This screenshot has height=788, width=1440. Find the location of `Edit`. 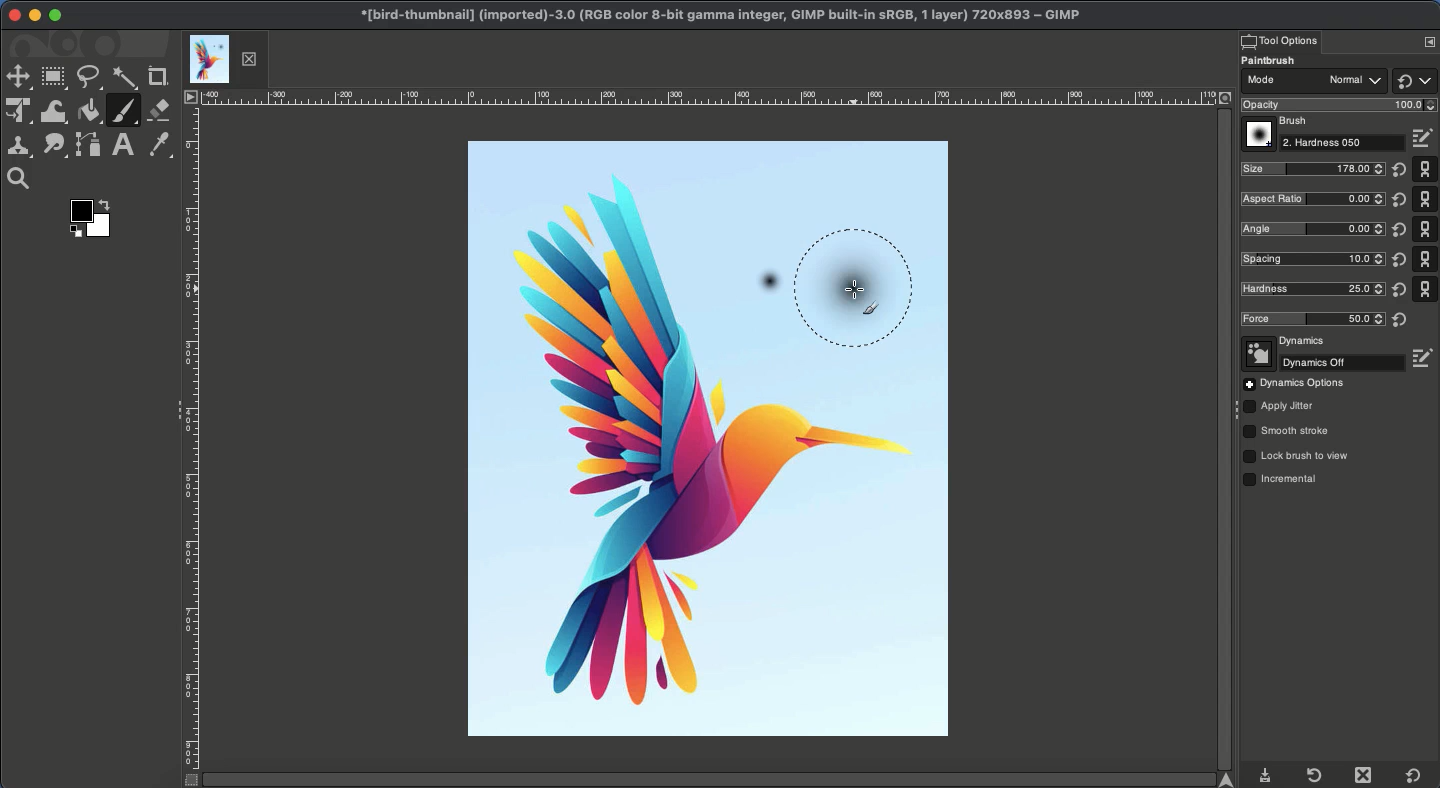

Edit is located at coordinates (1425, 139).